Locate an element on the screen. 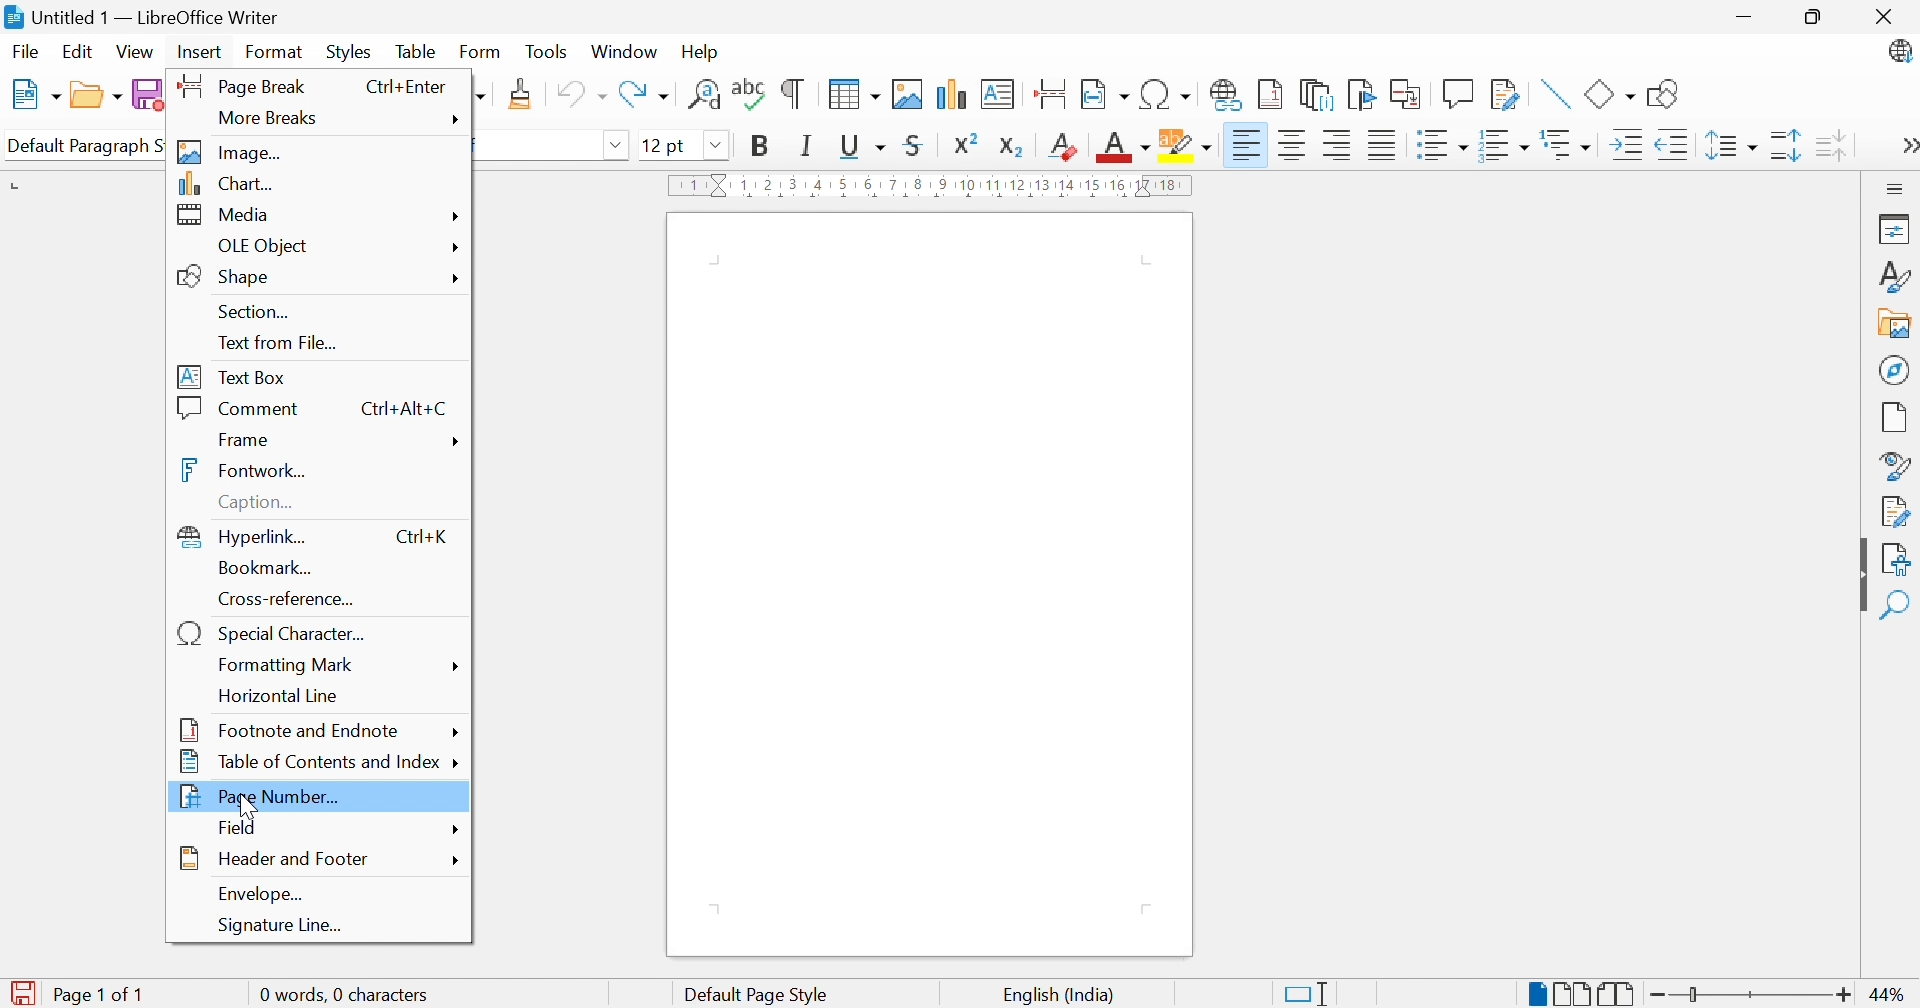 Image resolution: width=1920 pixels, height=1008 pixels. Minimize is located at coordinates (1747, 15).